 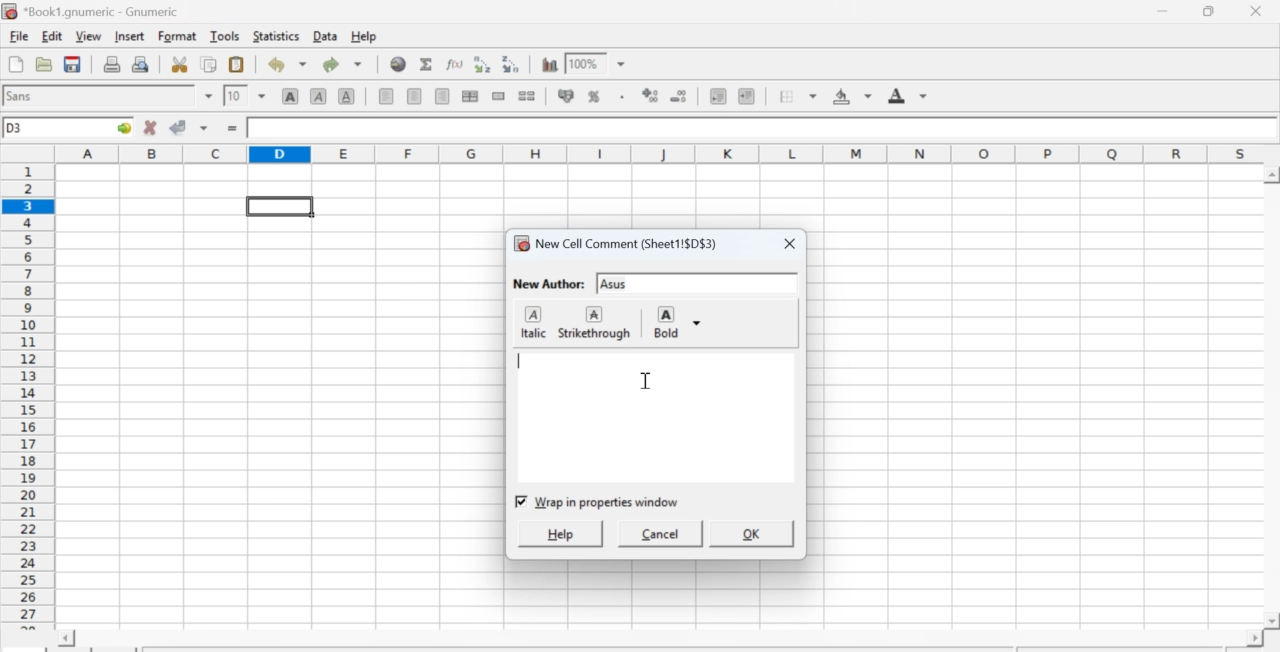 What do you see at coordinates (285, 64) in the screenshot?
I see `Undo` at bounding box center [285, 64].